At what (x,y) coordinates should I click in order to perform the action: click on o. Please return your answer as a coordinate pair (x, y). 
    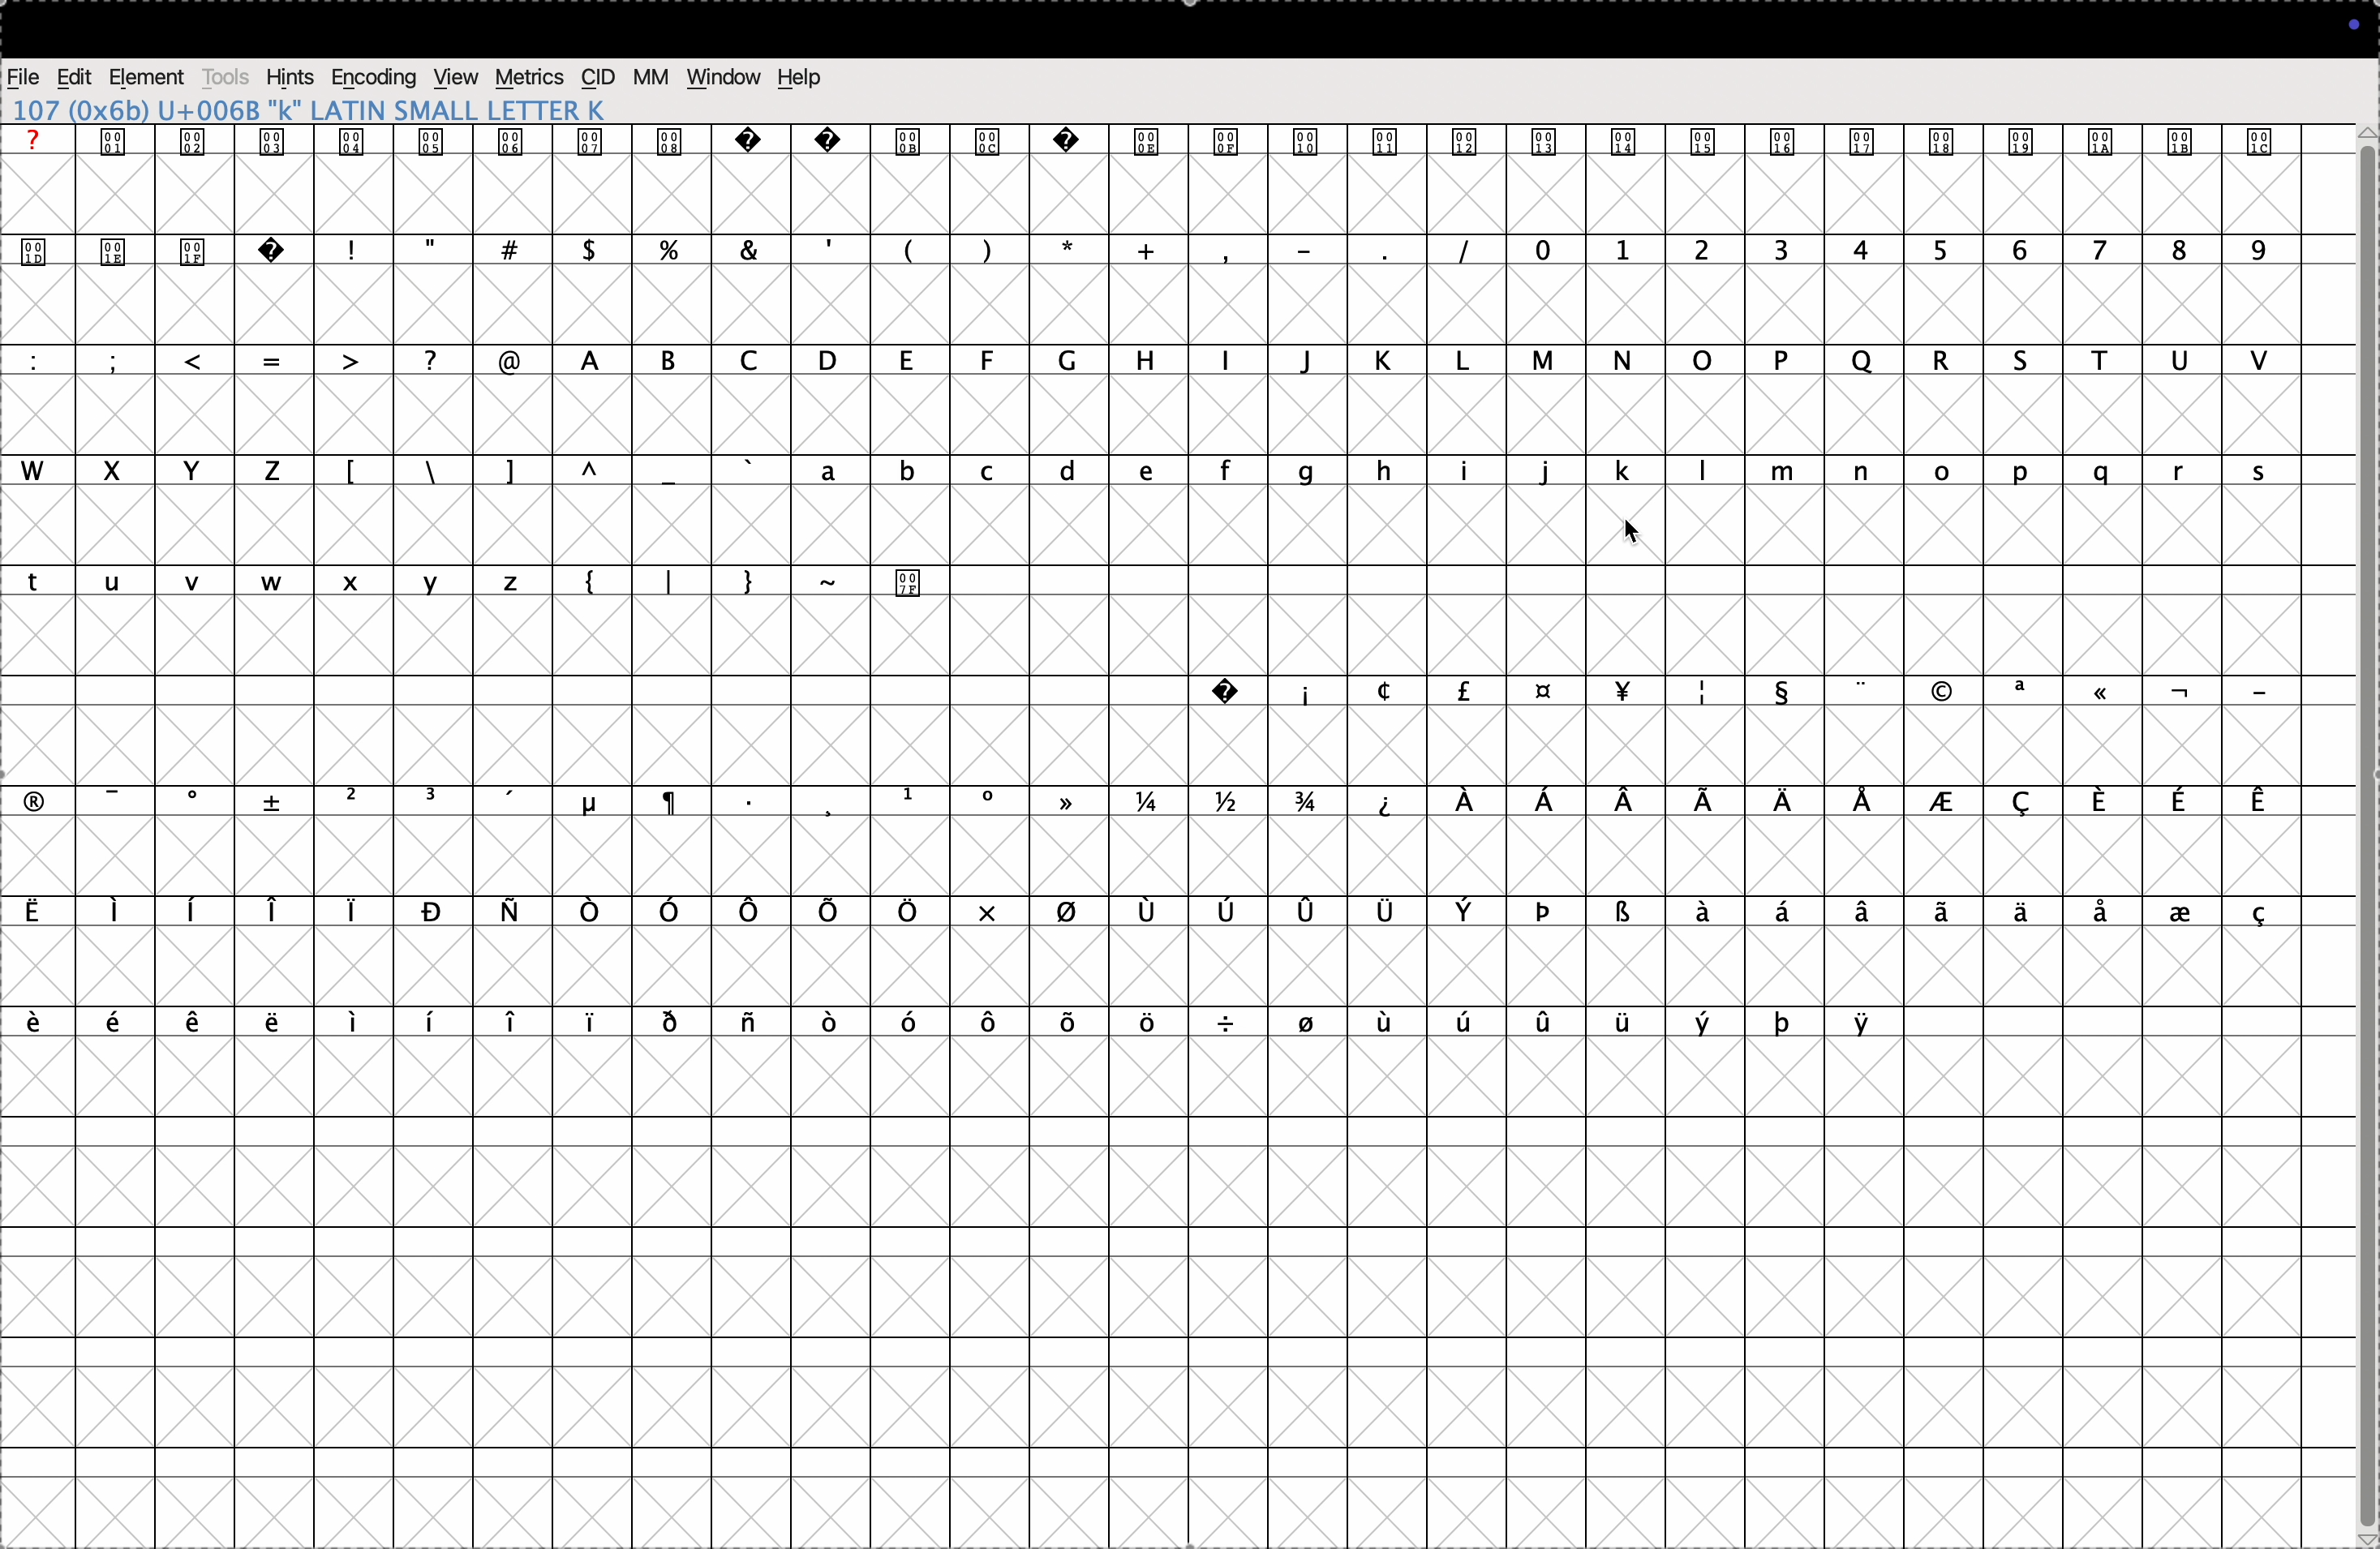
    Looking at the image, I should click on (1707, 362).